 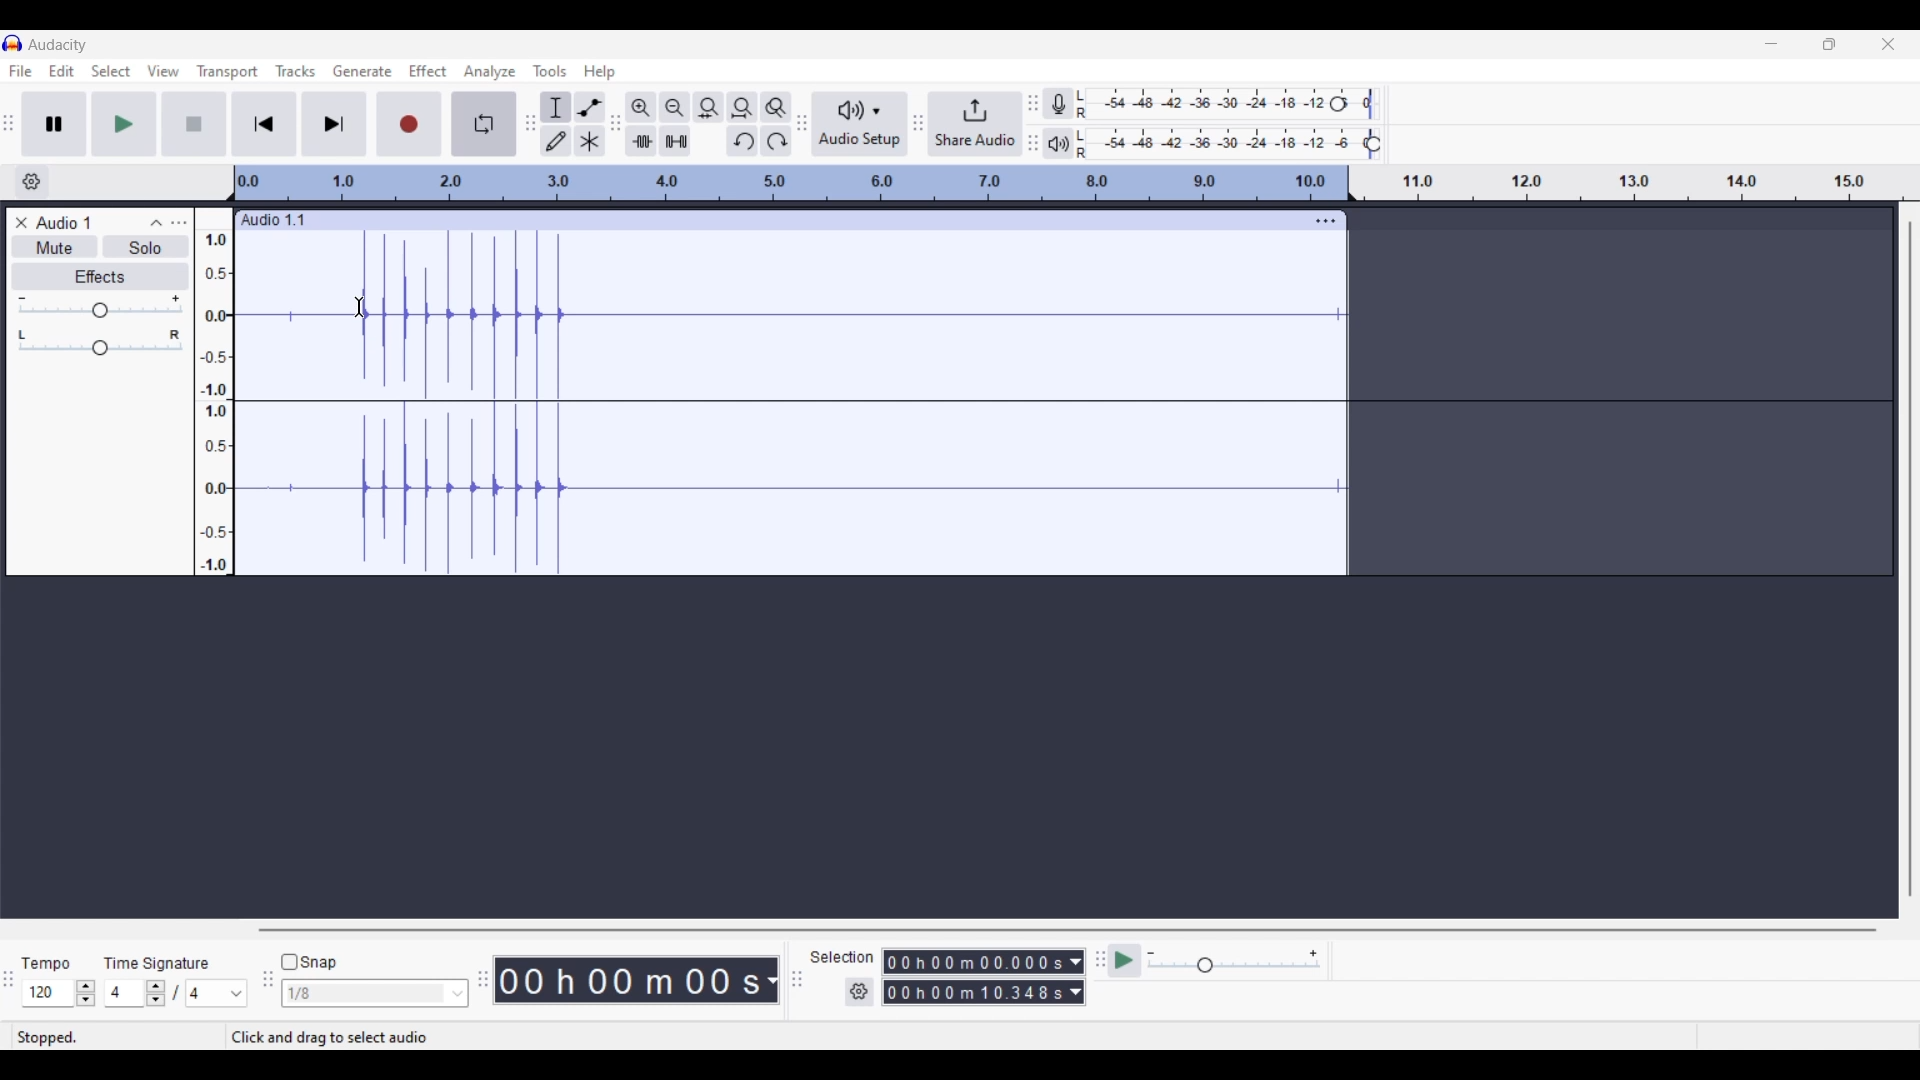 What do you see at coordinates (485, 124) in the screenshot?
I see `Enable looping` at bounding box center [485, 124].